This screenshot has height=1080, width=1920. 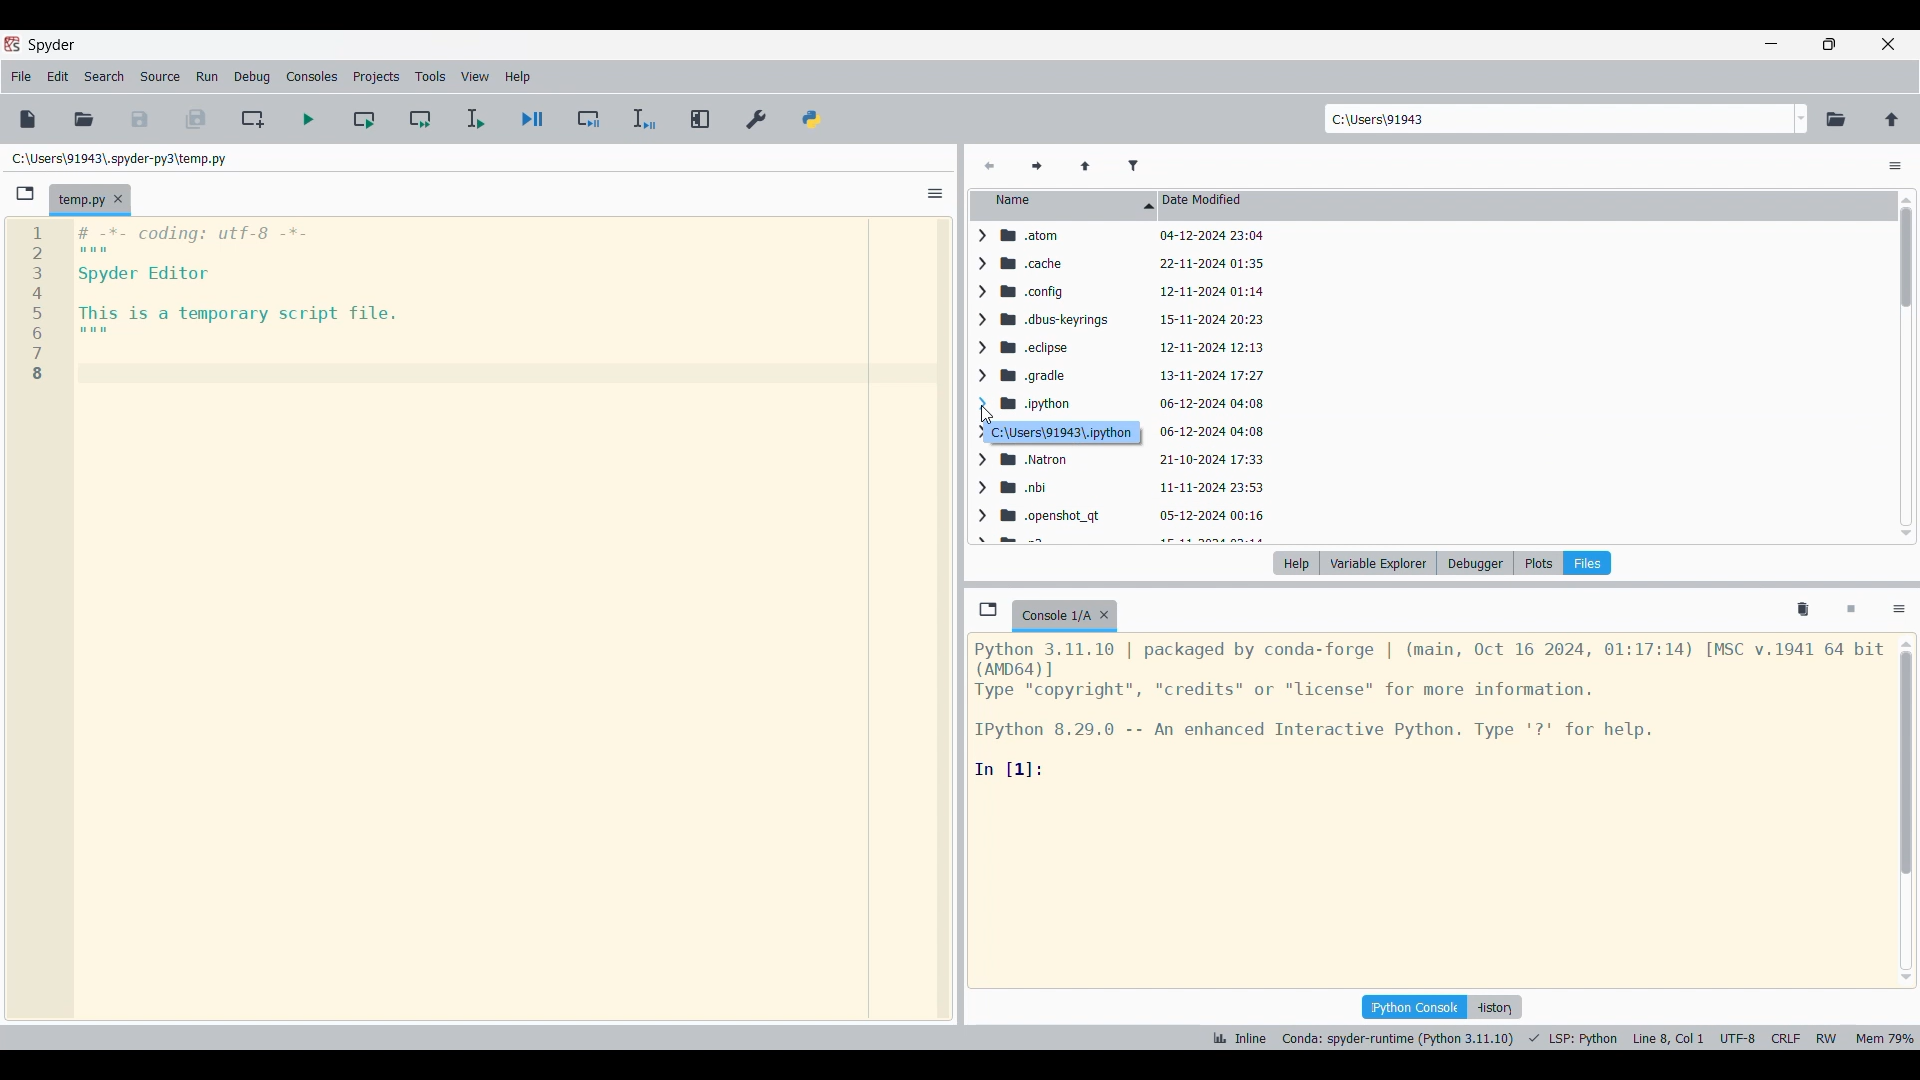 What do you see at coordinates (161, 77) in the screenshot?
I see `Source menu` at bounding box center [161, 77].